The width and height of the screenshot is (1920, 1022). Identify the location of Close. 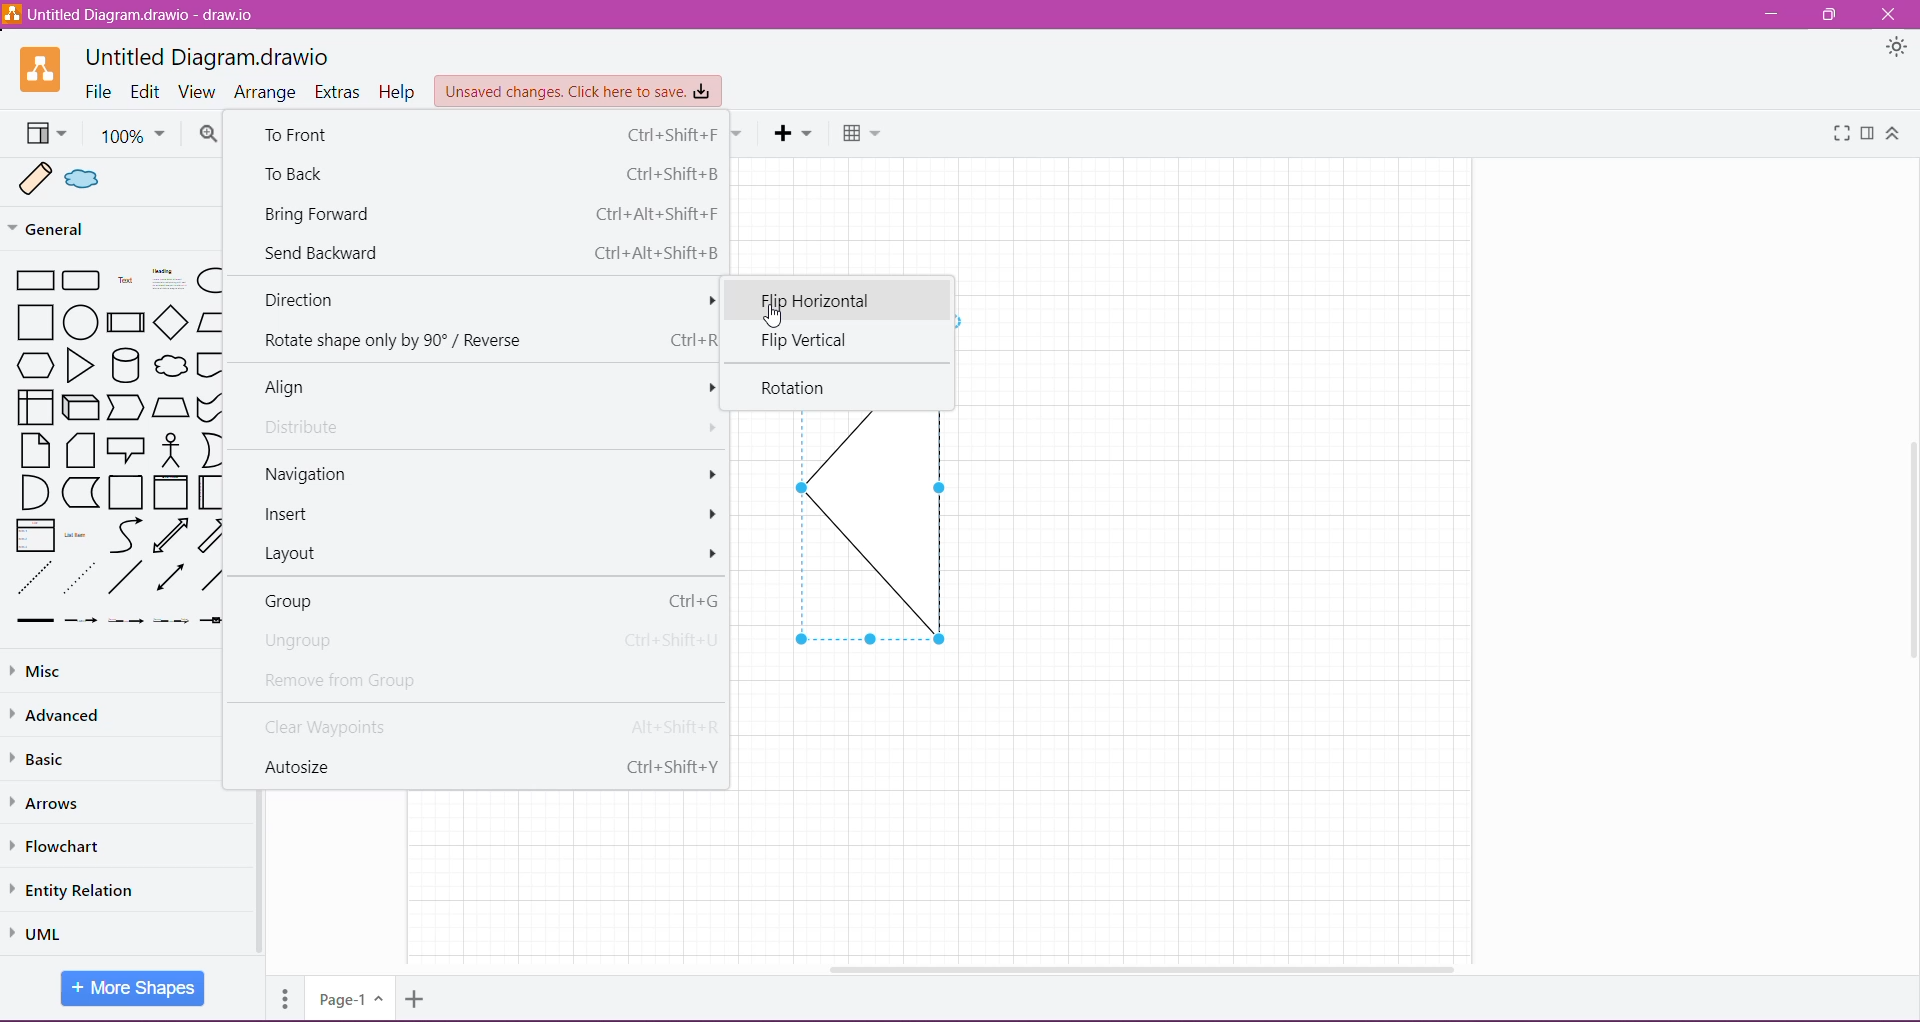
(1895, 13).